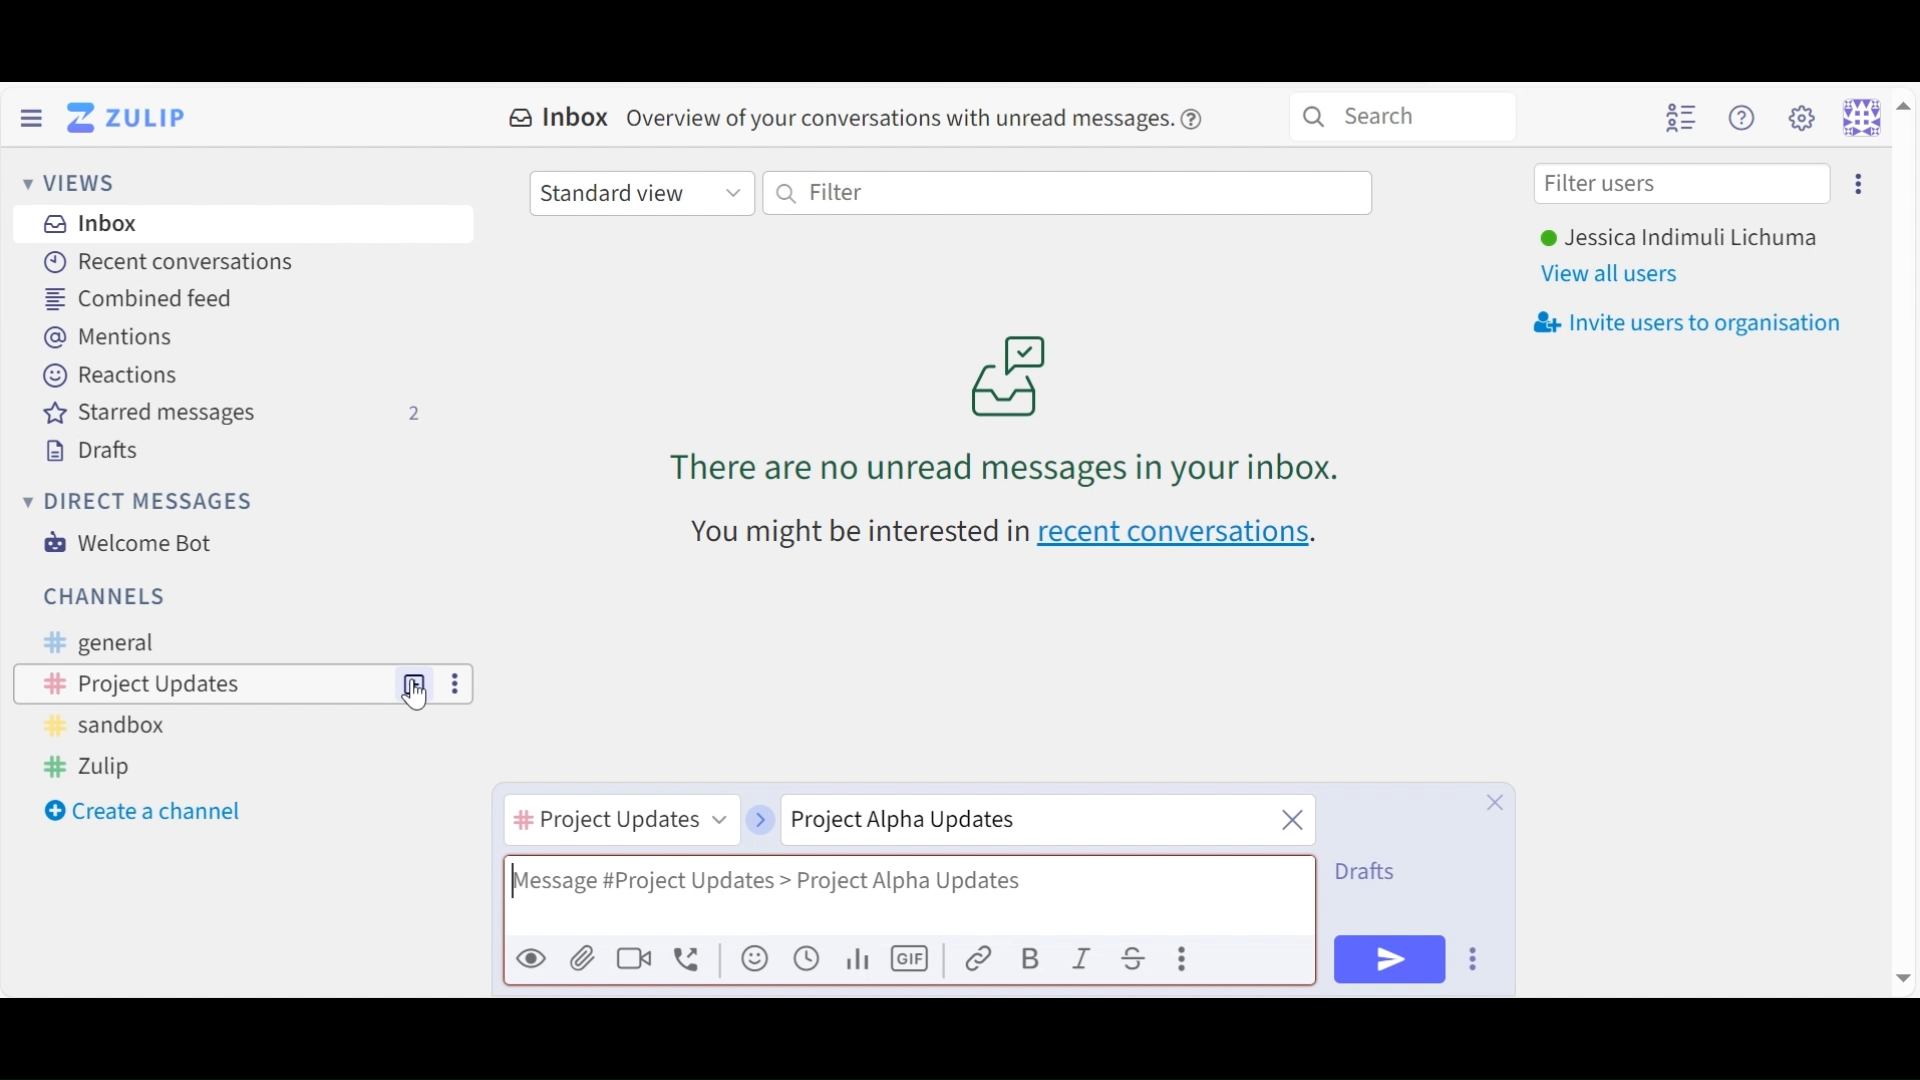  What do you see at coordinates (1745, 117) in the screenshot?
I see `Help menu` at bounding box center [1745, 117].